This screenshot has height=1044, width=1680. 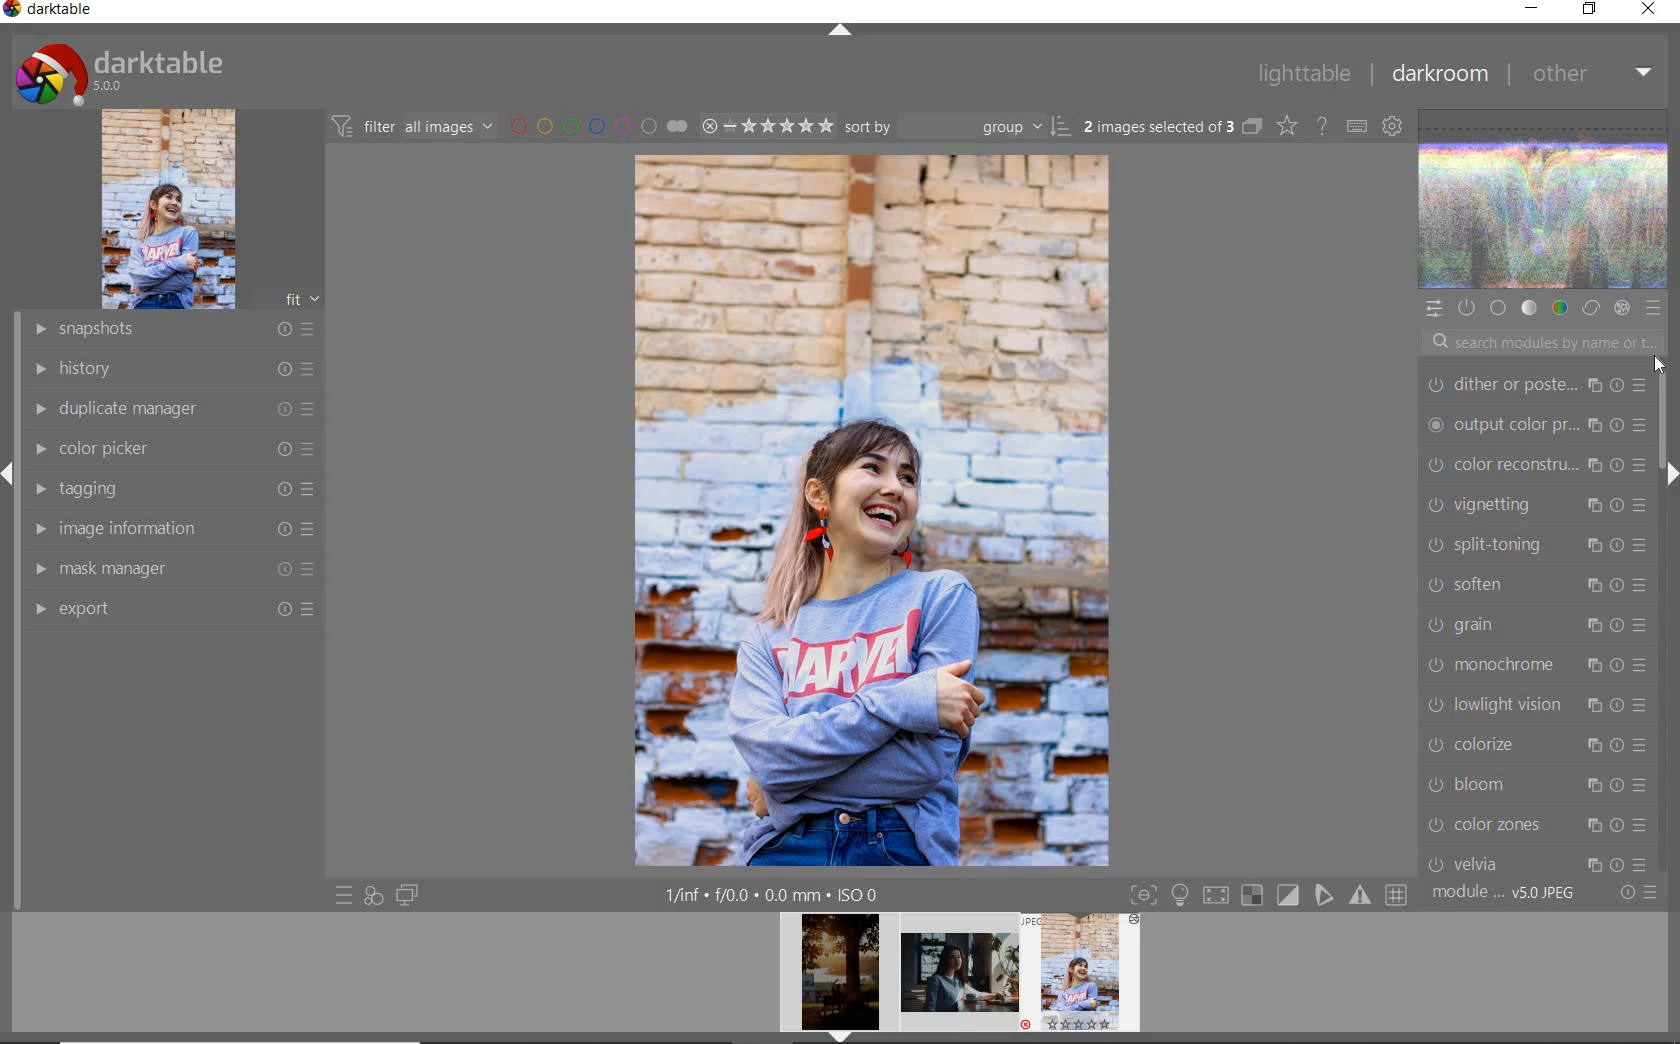 What do you see at coordinates (1286, 125) in the screenshot?
I see `CHANGE TYPE OF OVERLAYS` at bounding box center [1286, 125].